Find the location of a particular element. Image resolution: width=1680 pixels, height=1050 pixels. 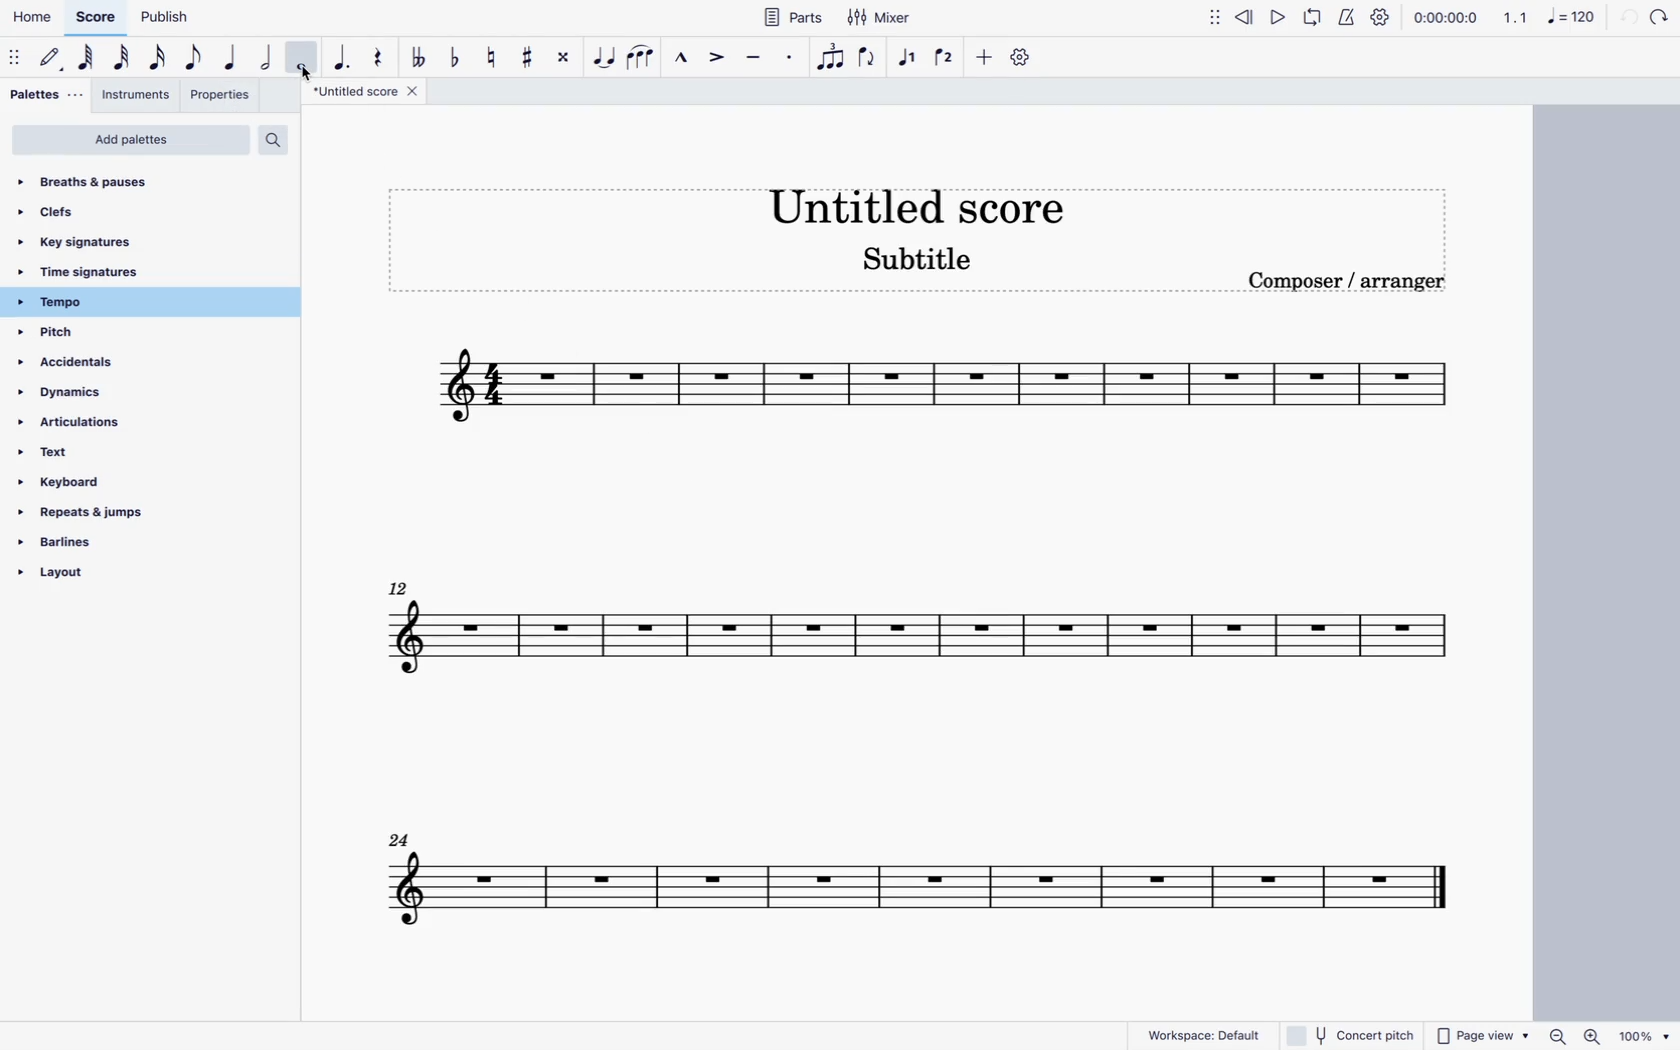

score title is located at coordinates (365, 94).